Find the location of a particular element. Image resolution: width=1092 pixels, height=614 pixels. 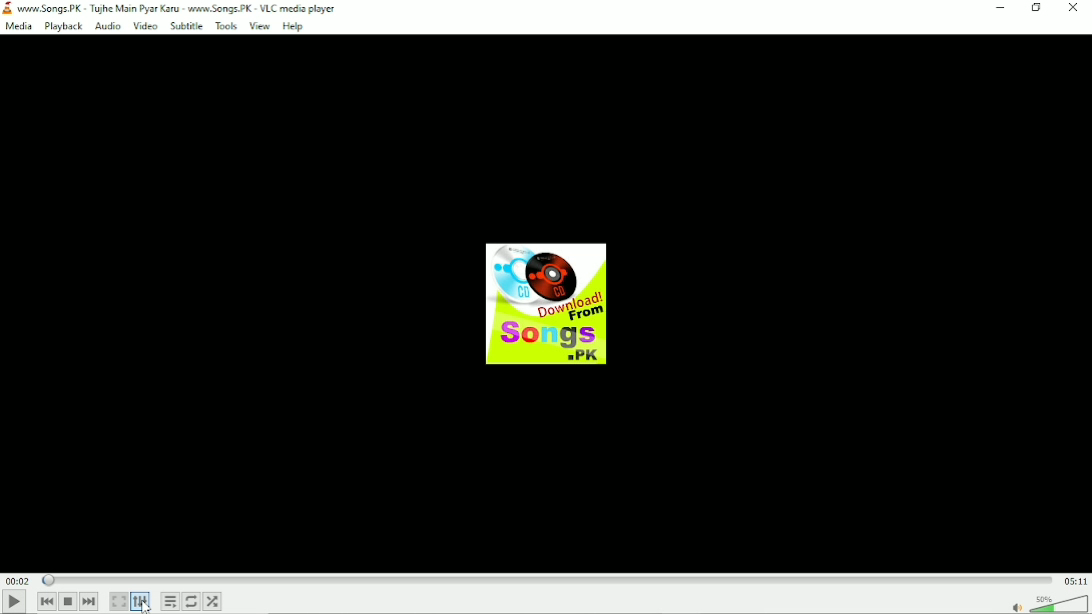

Video is located at coordinates (145, 26).